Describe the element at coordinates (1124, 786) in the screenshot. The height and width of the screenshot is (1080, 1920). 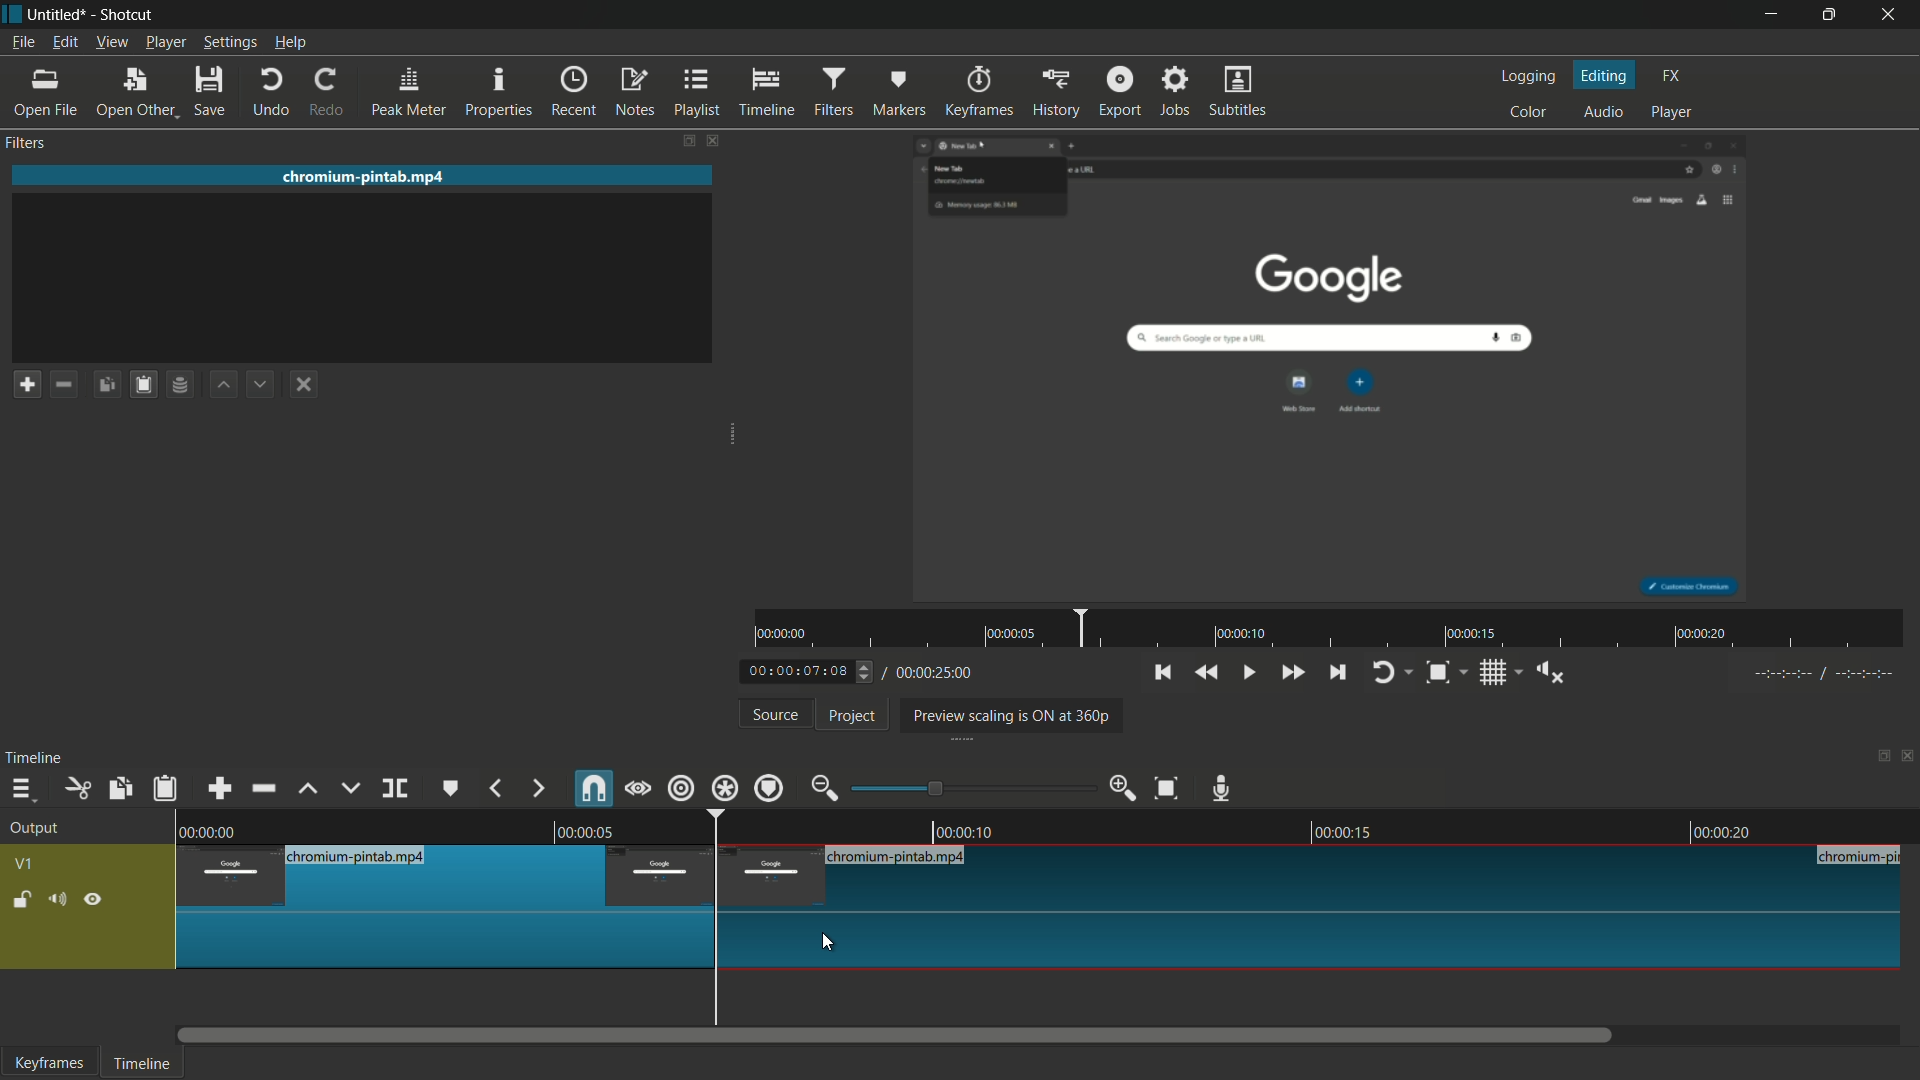
I see `zoom in` at that location.